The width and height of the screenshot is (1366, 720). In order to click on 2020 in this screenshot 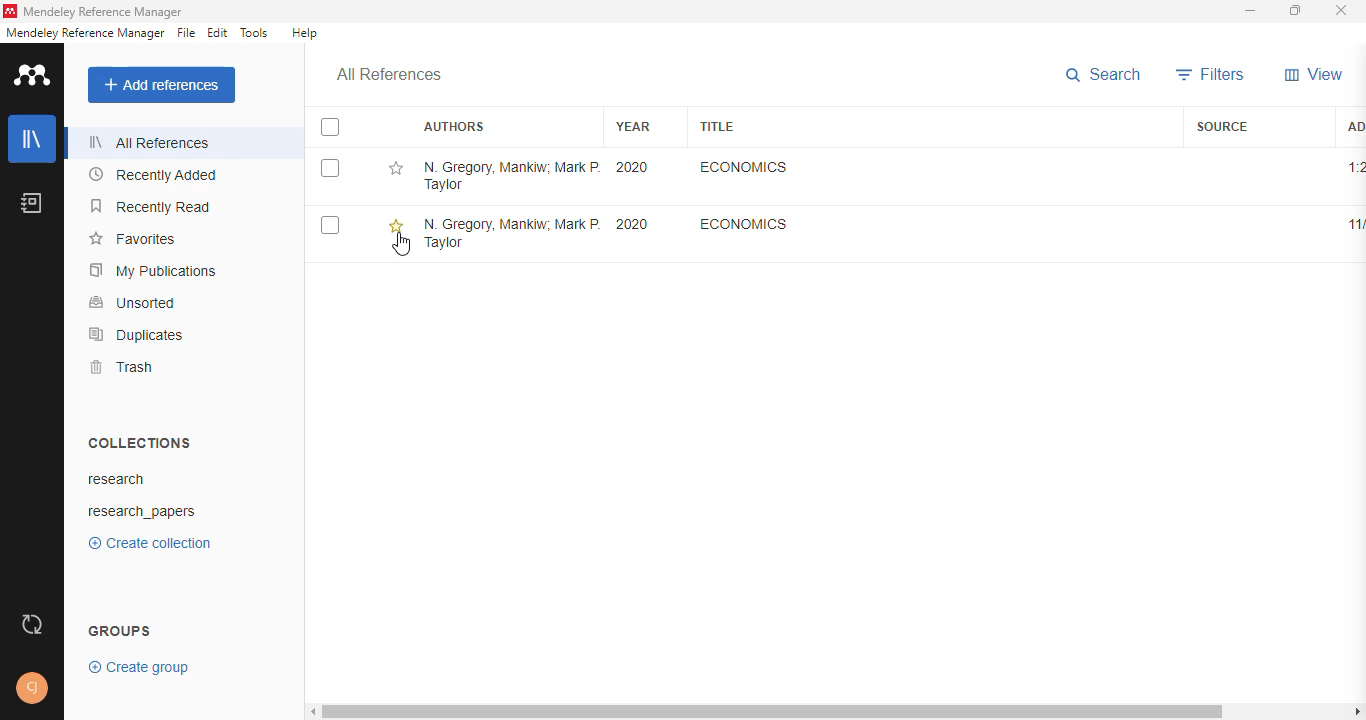, I will do `click(632, 168)`.